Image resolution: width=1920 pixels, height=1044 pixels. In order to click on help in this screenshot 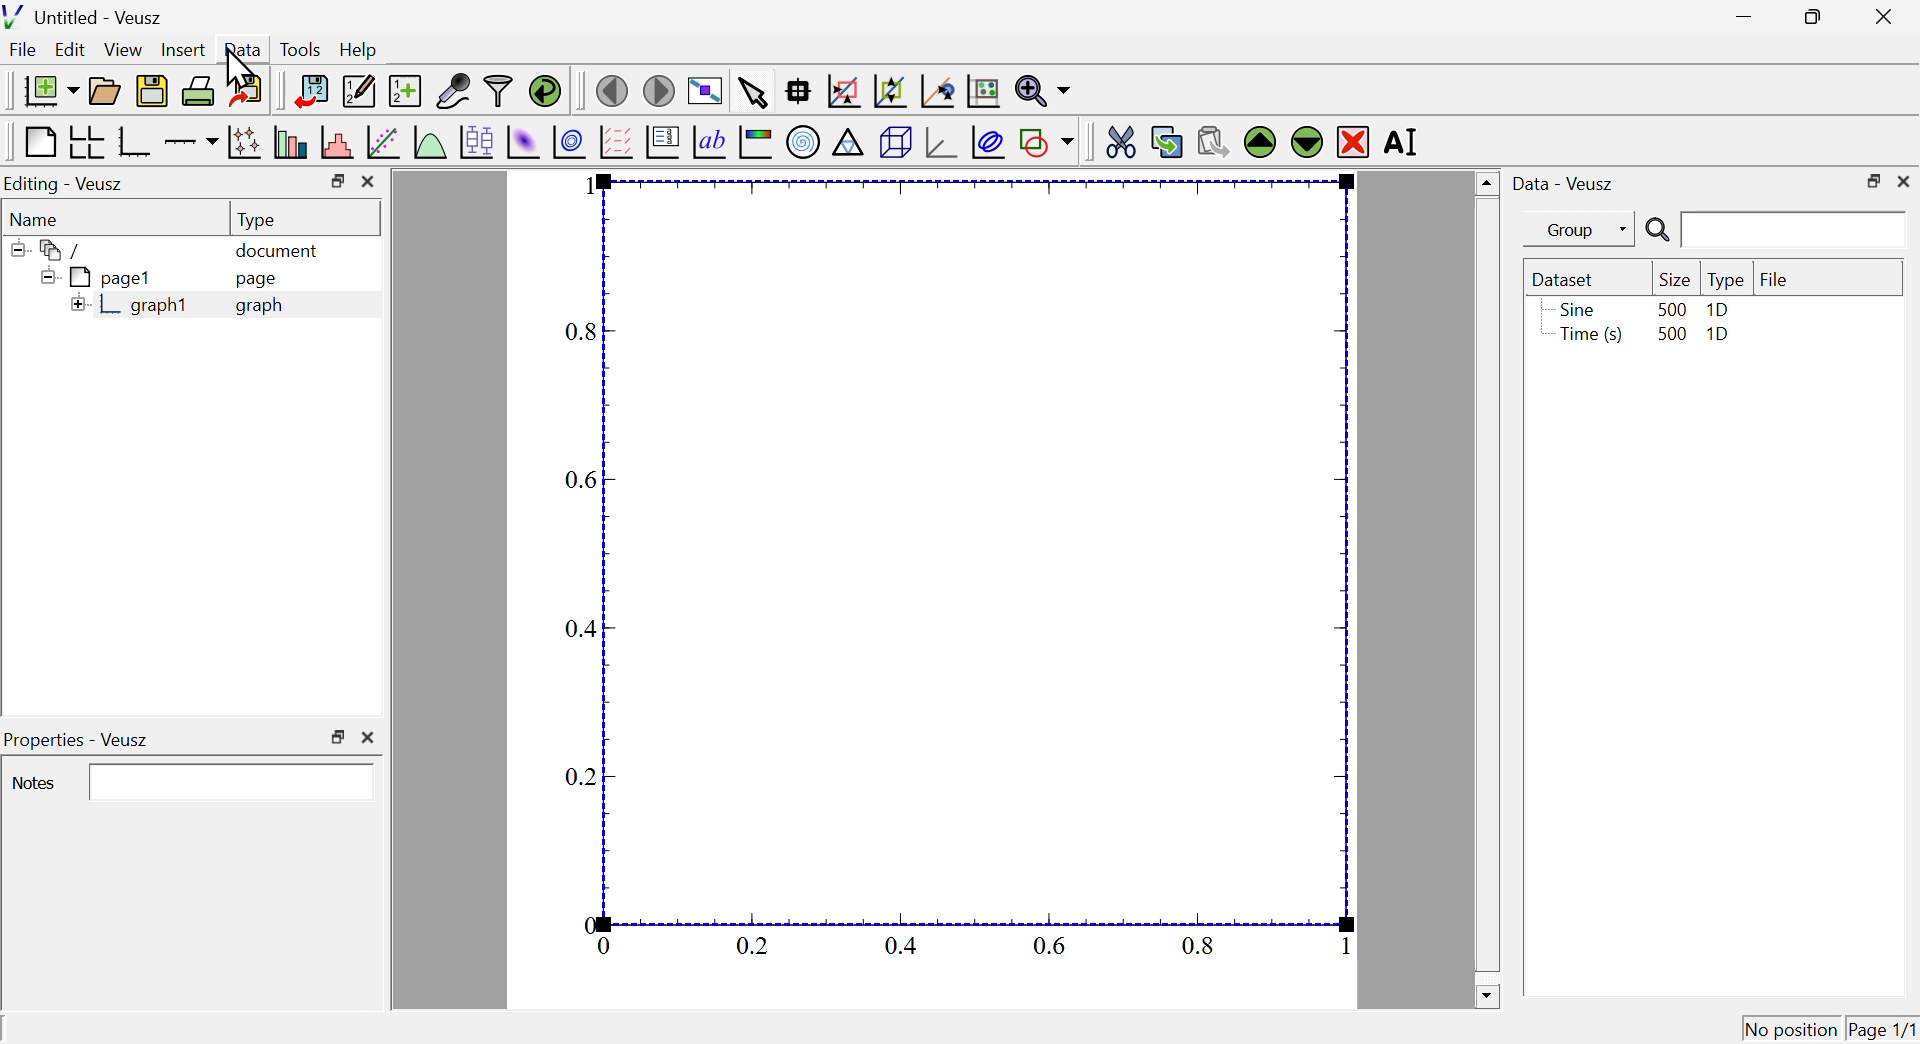, I will do `click(359, 51)`.